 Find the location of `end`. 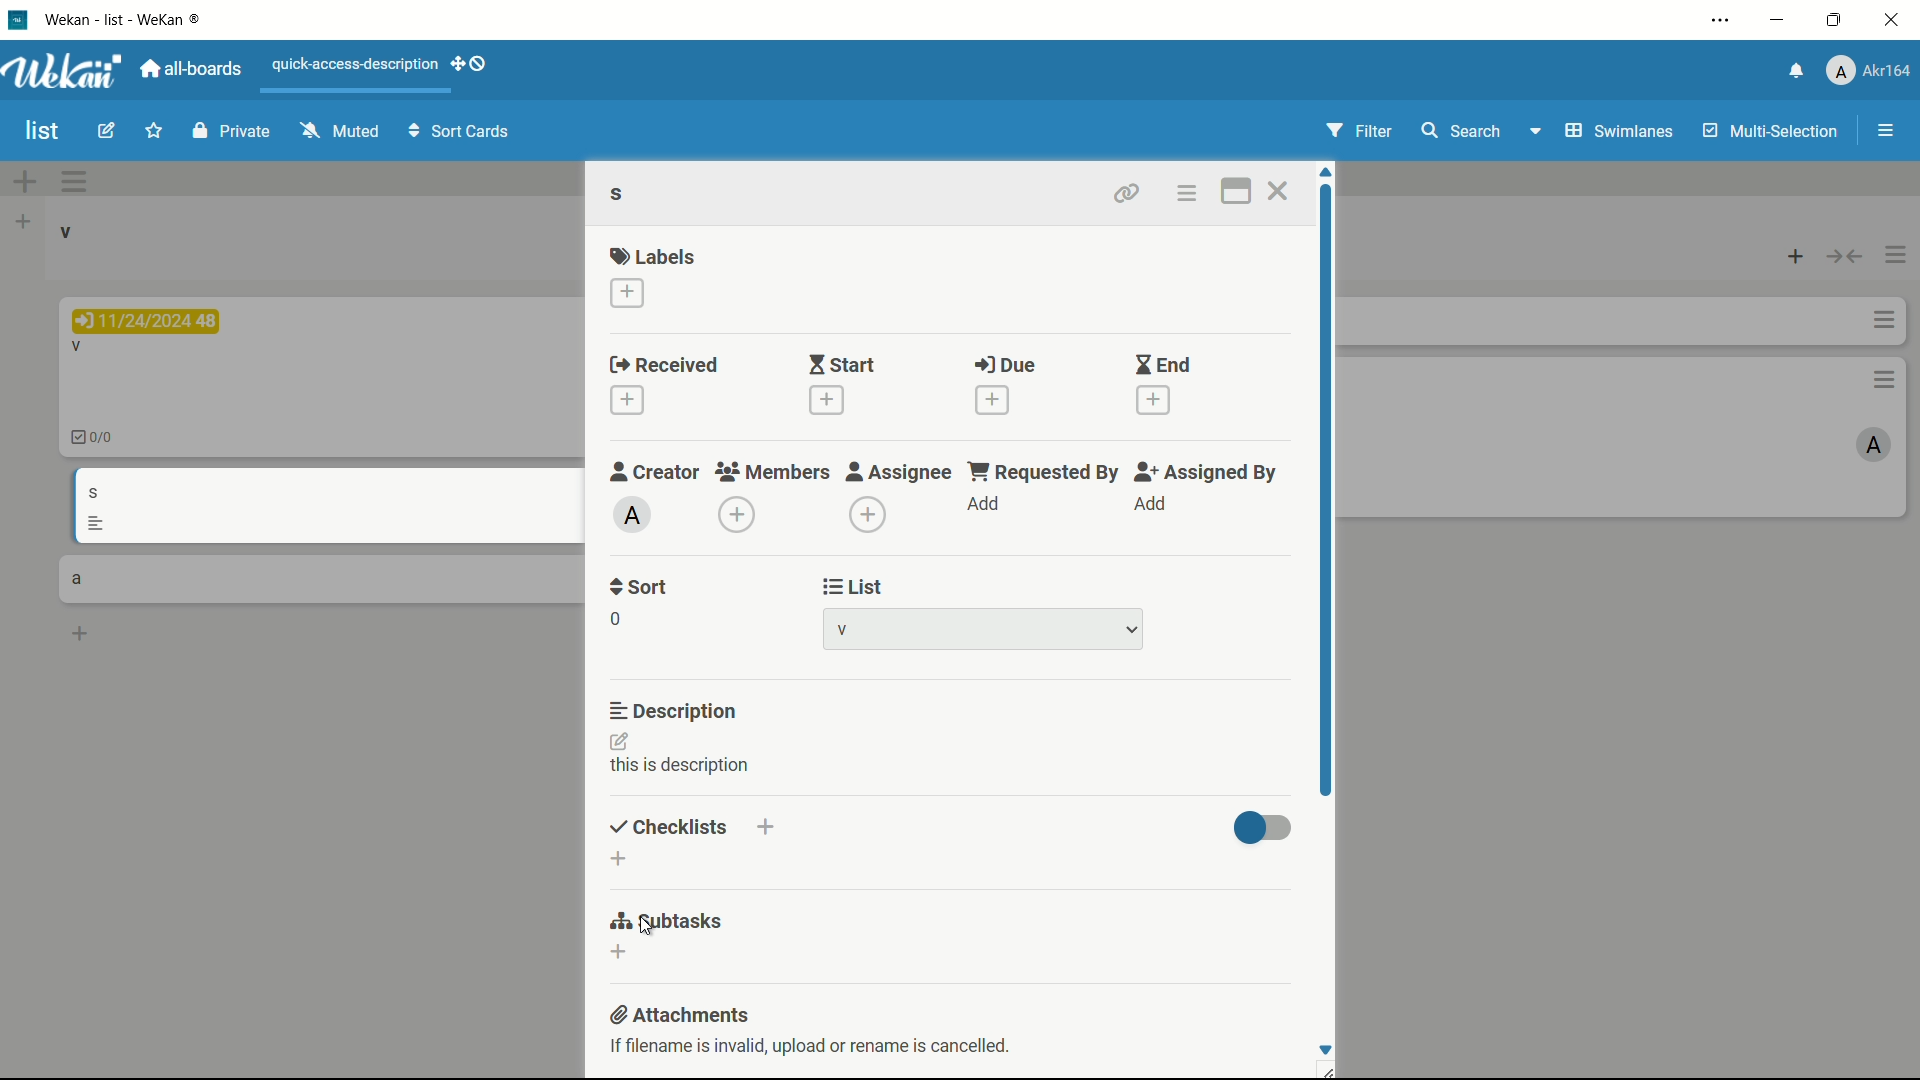

end is located at coordinates (1163, 364).